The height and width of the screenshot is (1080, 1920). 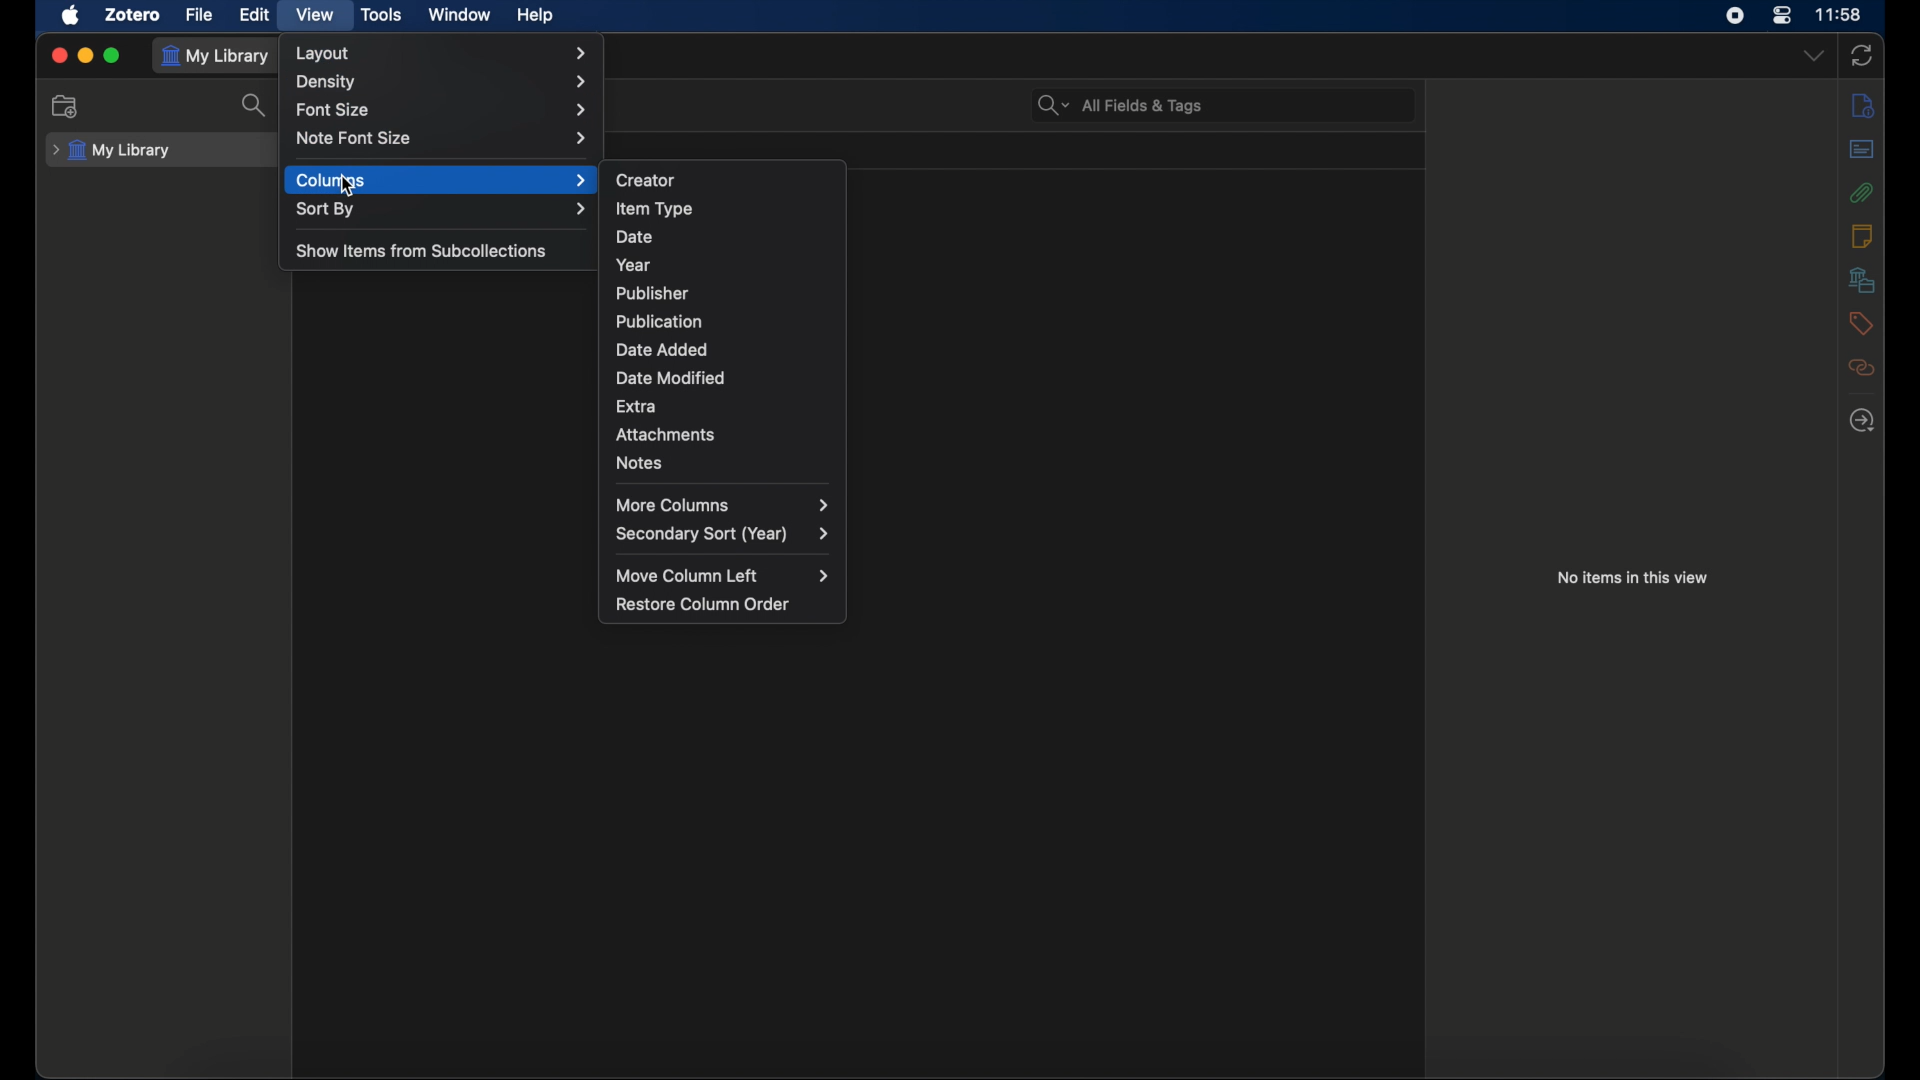 I want to click on window, so click(x=461, y=15).